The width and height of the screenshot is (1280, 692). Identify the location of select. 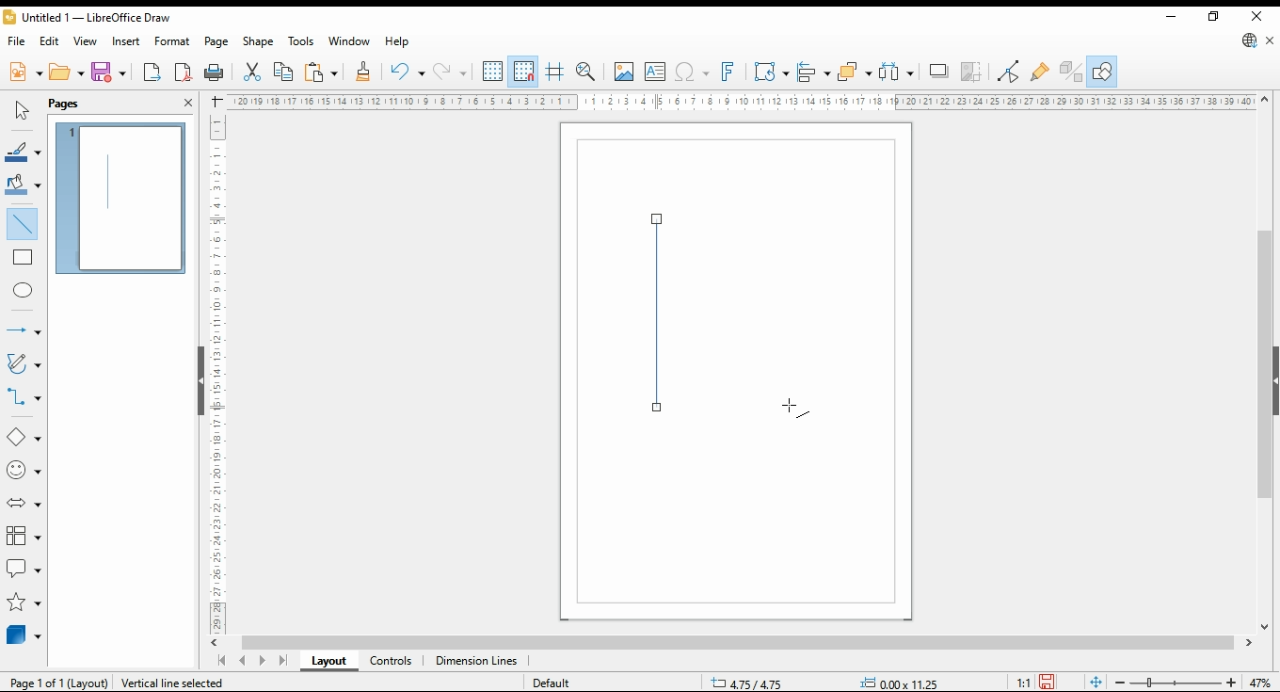
(19, 111).